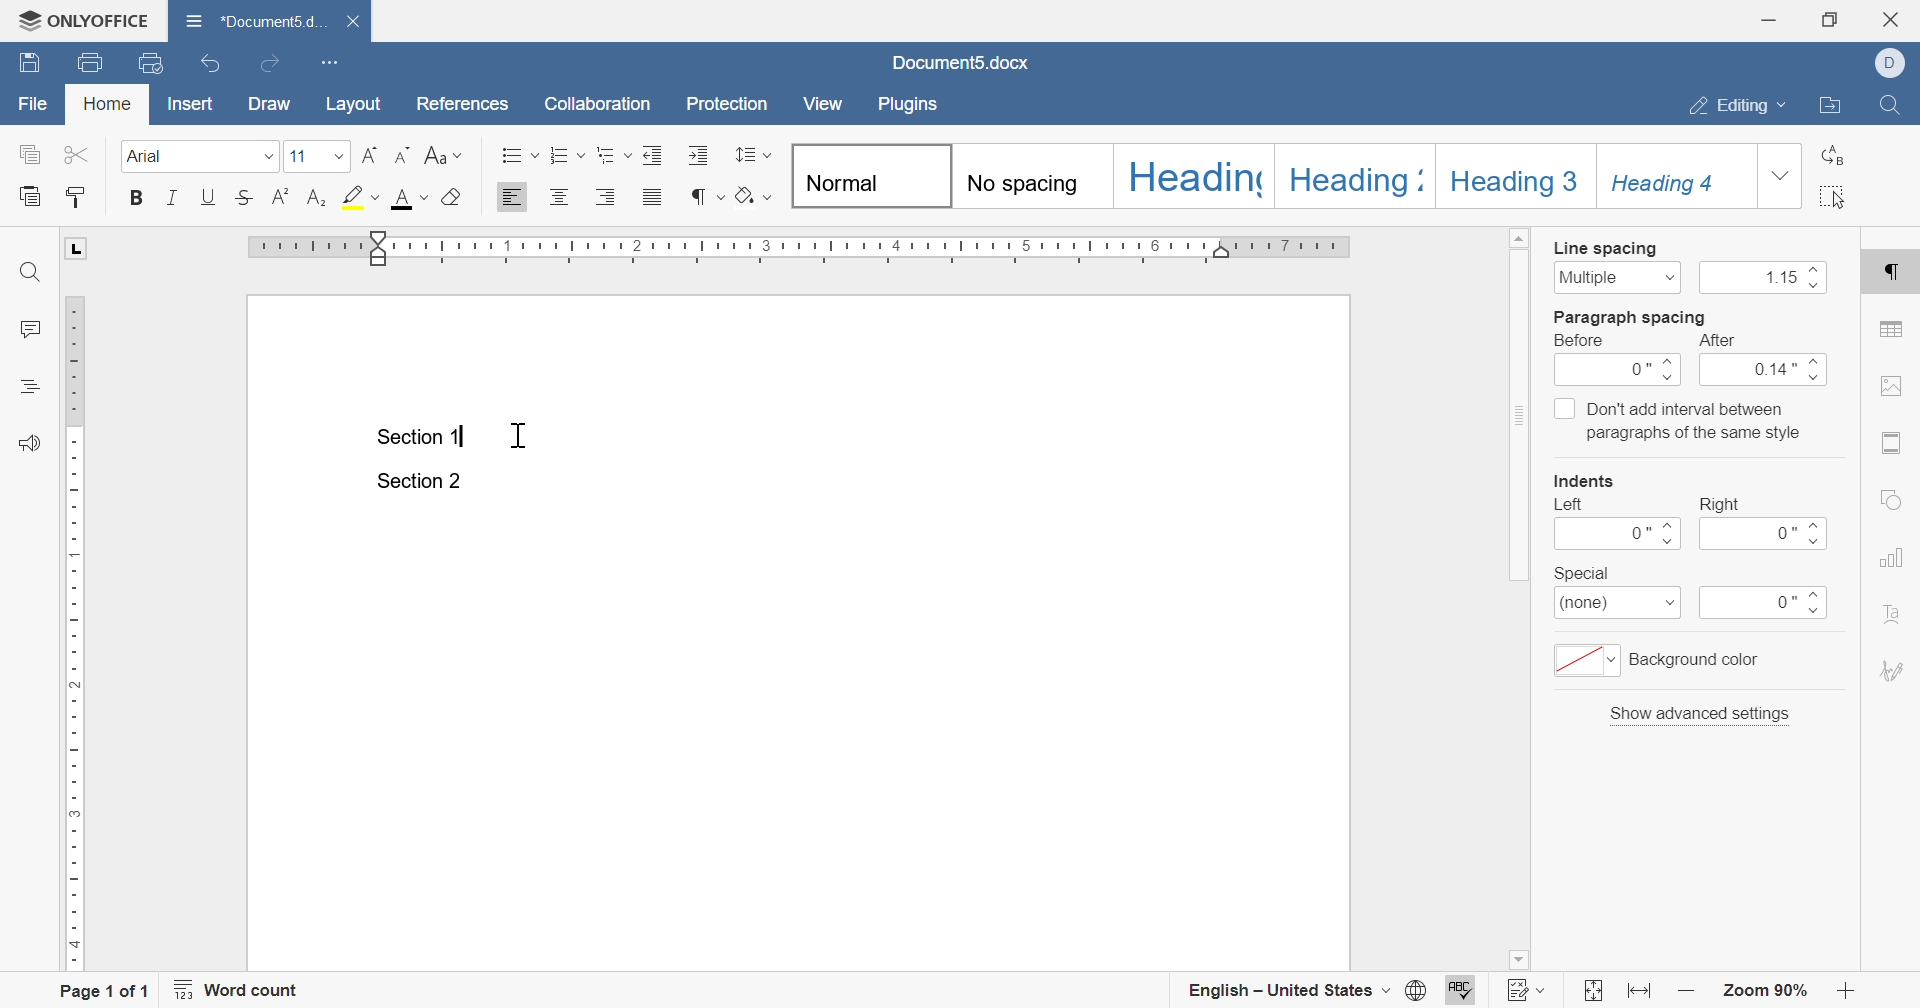 This screenshot has height=1008, width=1920. What do you see at coordinates (1891, 671) in the screenshot?
I see `signature settings` at bounding box center [1891, 671].